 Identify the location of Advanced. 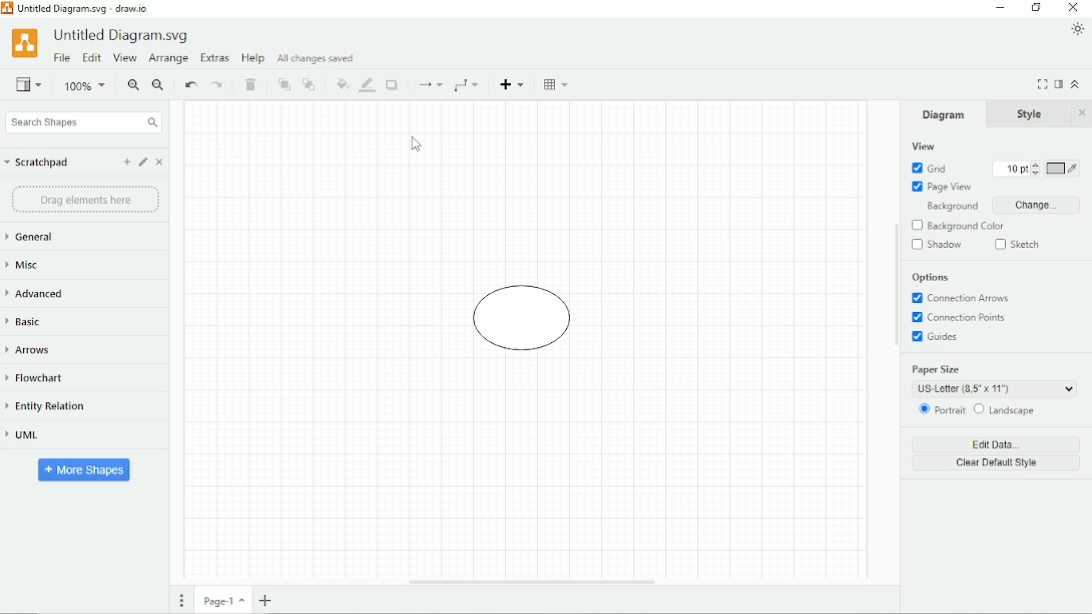
(38, 293).